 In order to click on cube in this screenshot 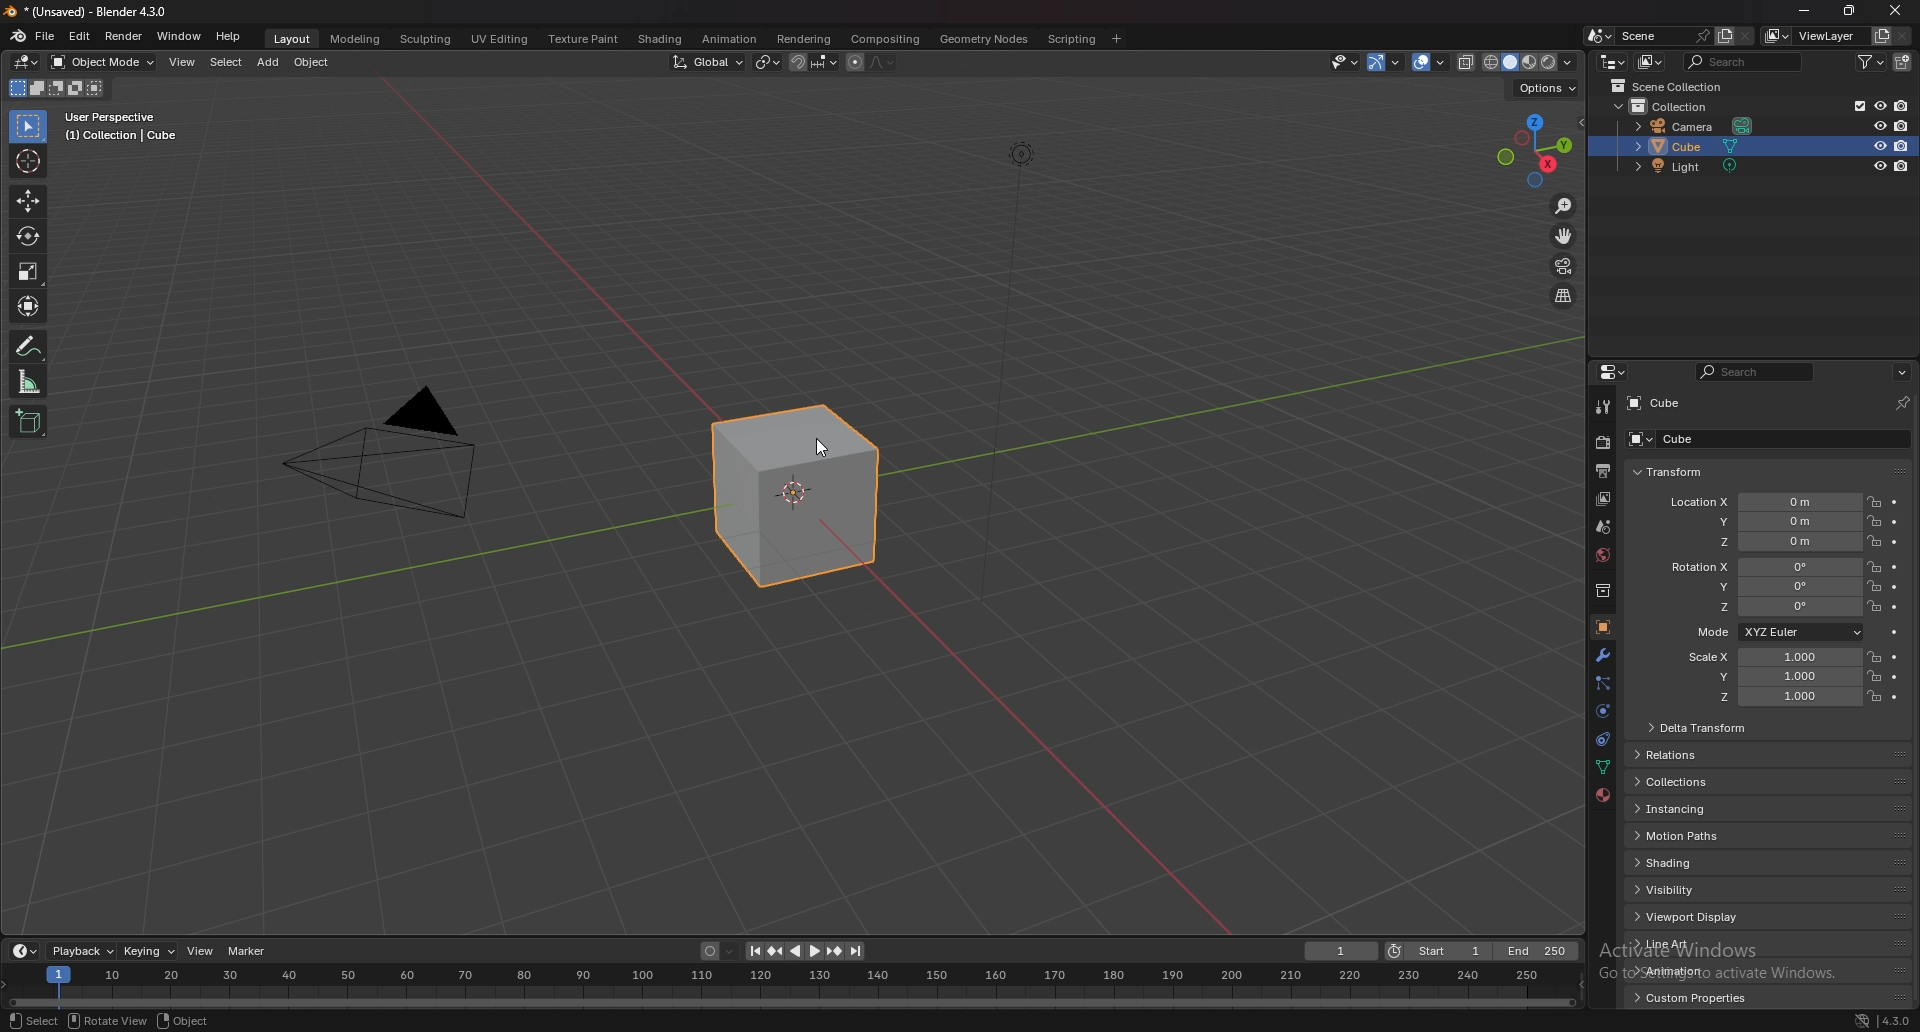, I will do `click(1657, 403)`.